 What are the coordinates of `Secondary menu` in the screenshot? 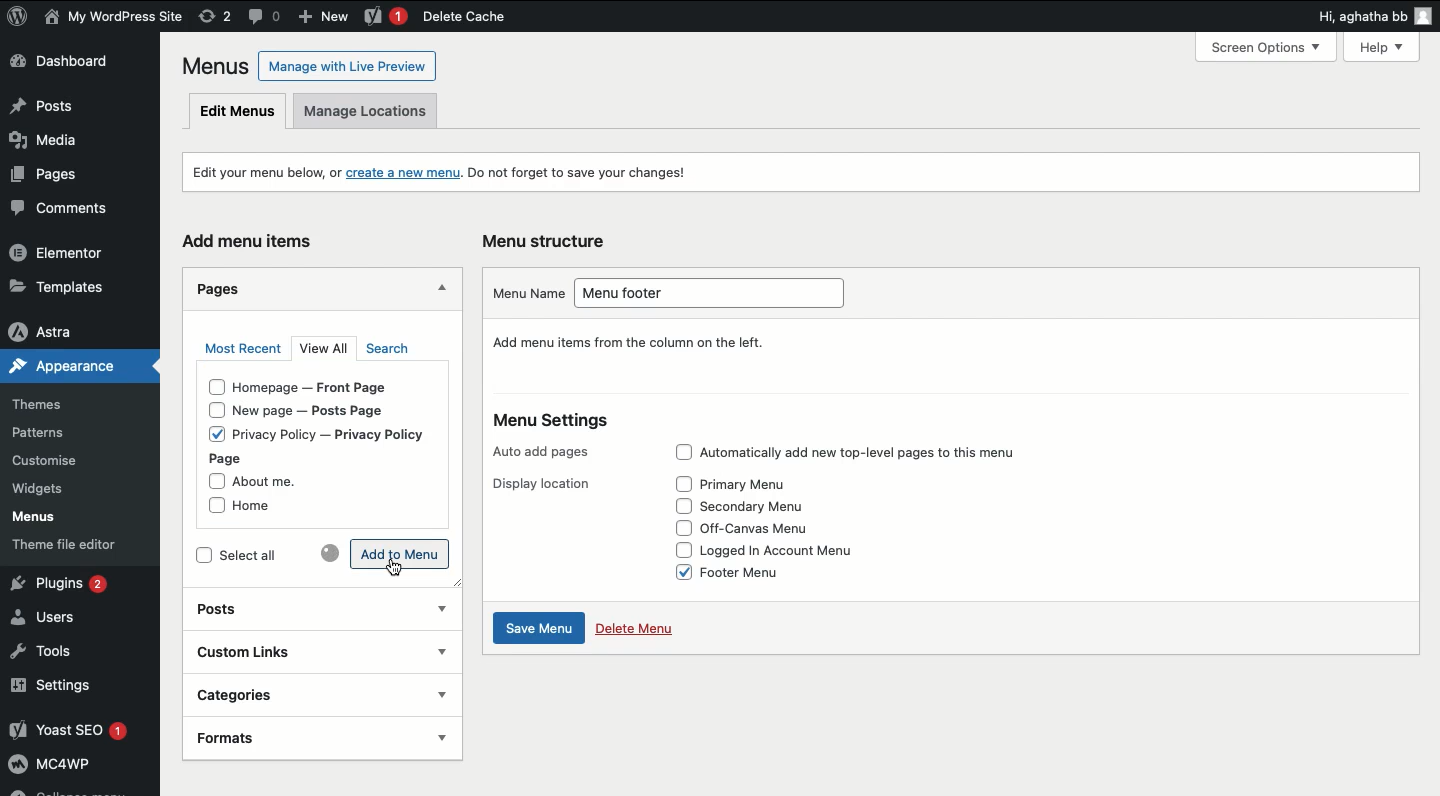 It's located at (766, 504).